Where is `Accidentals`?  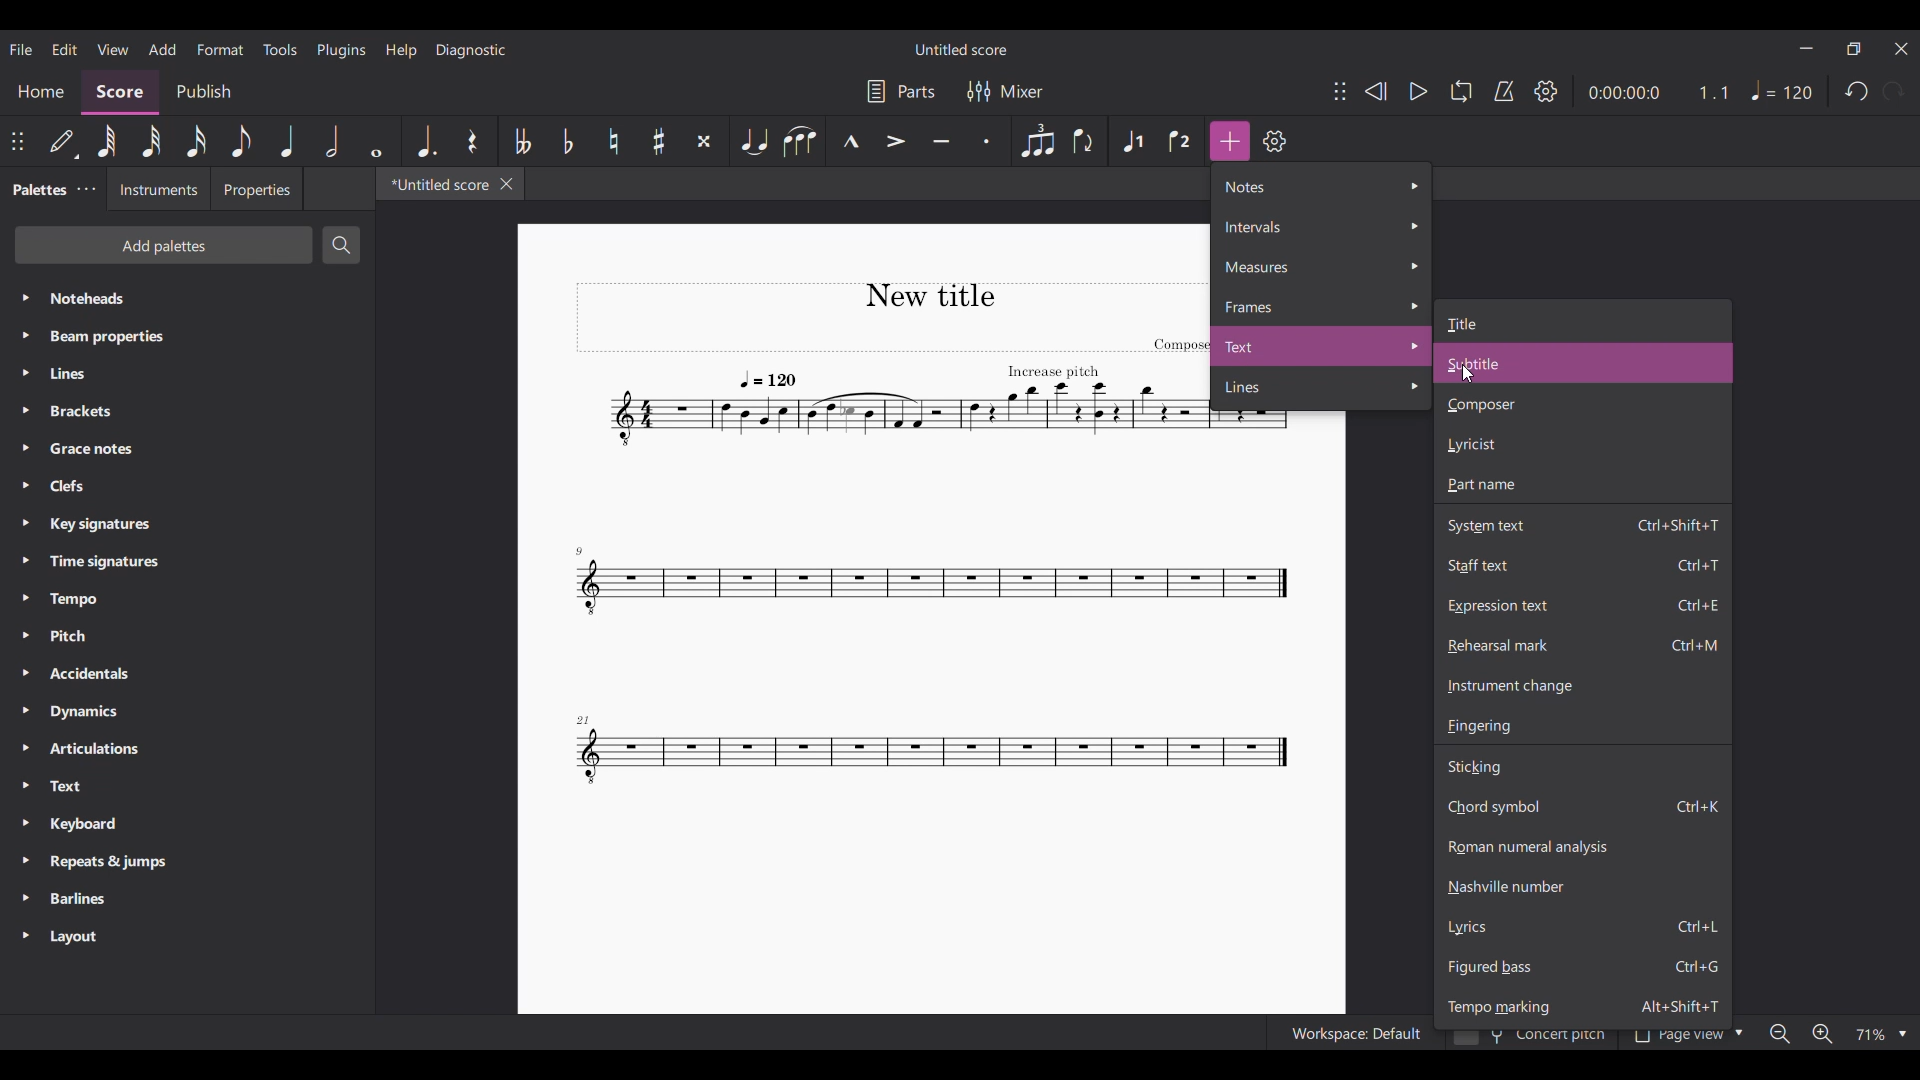 Accidentals is located at coordinates (187, 675).